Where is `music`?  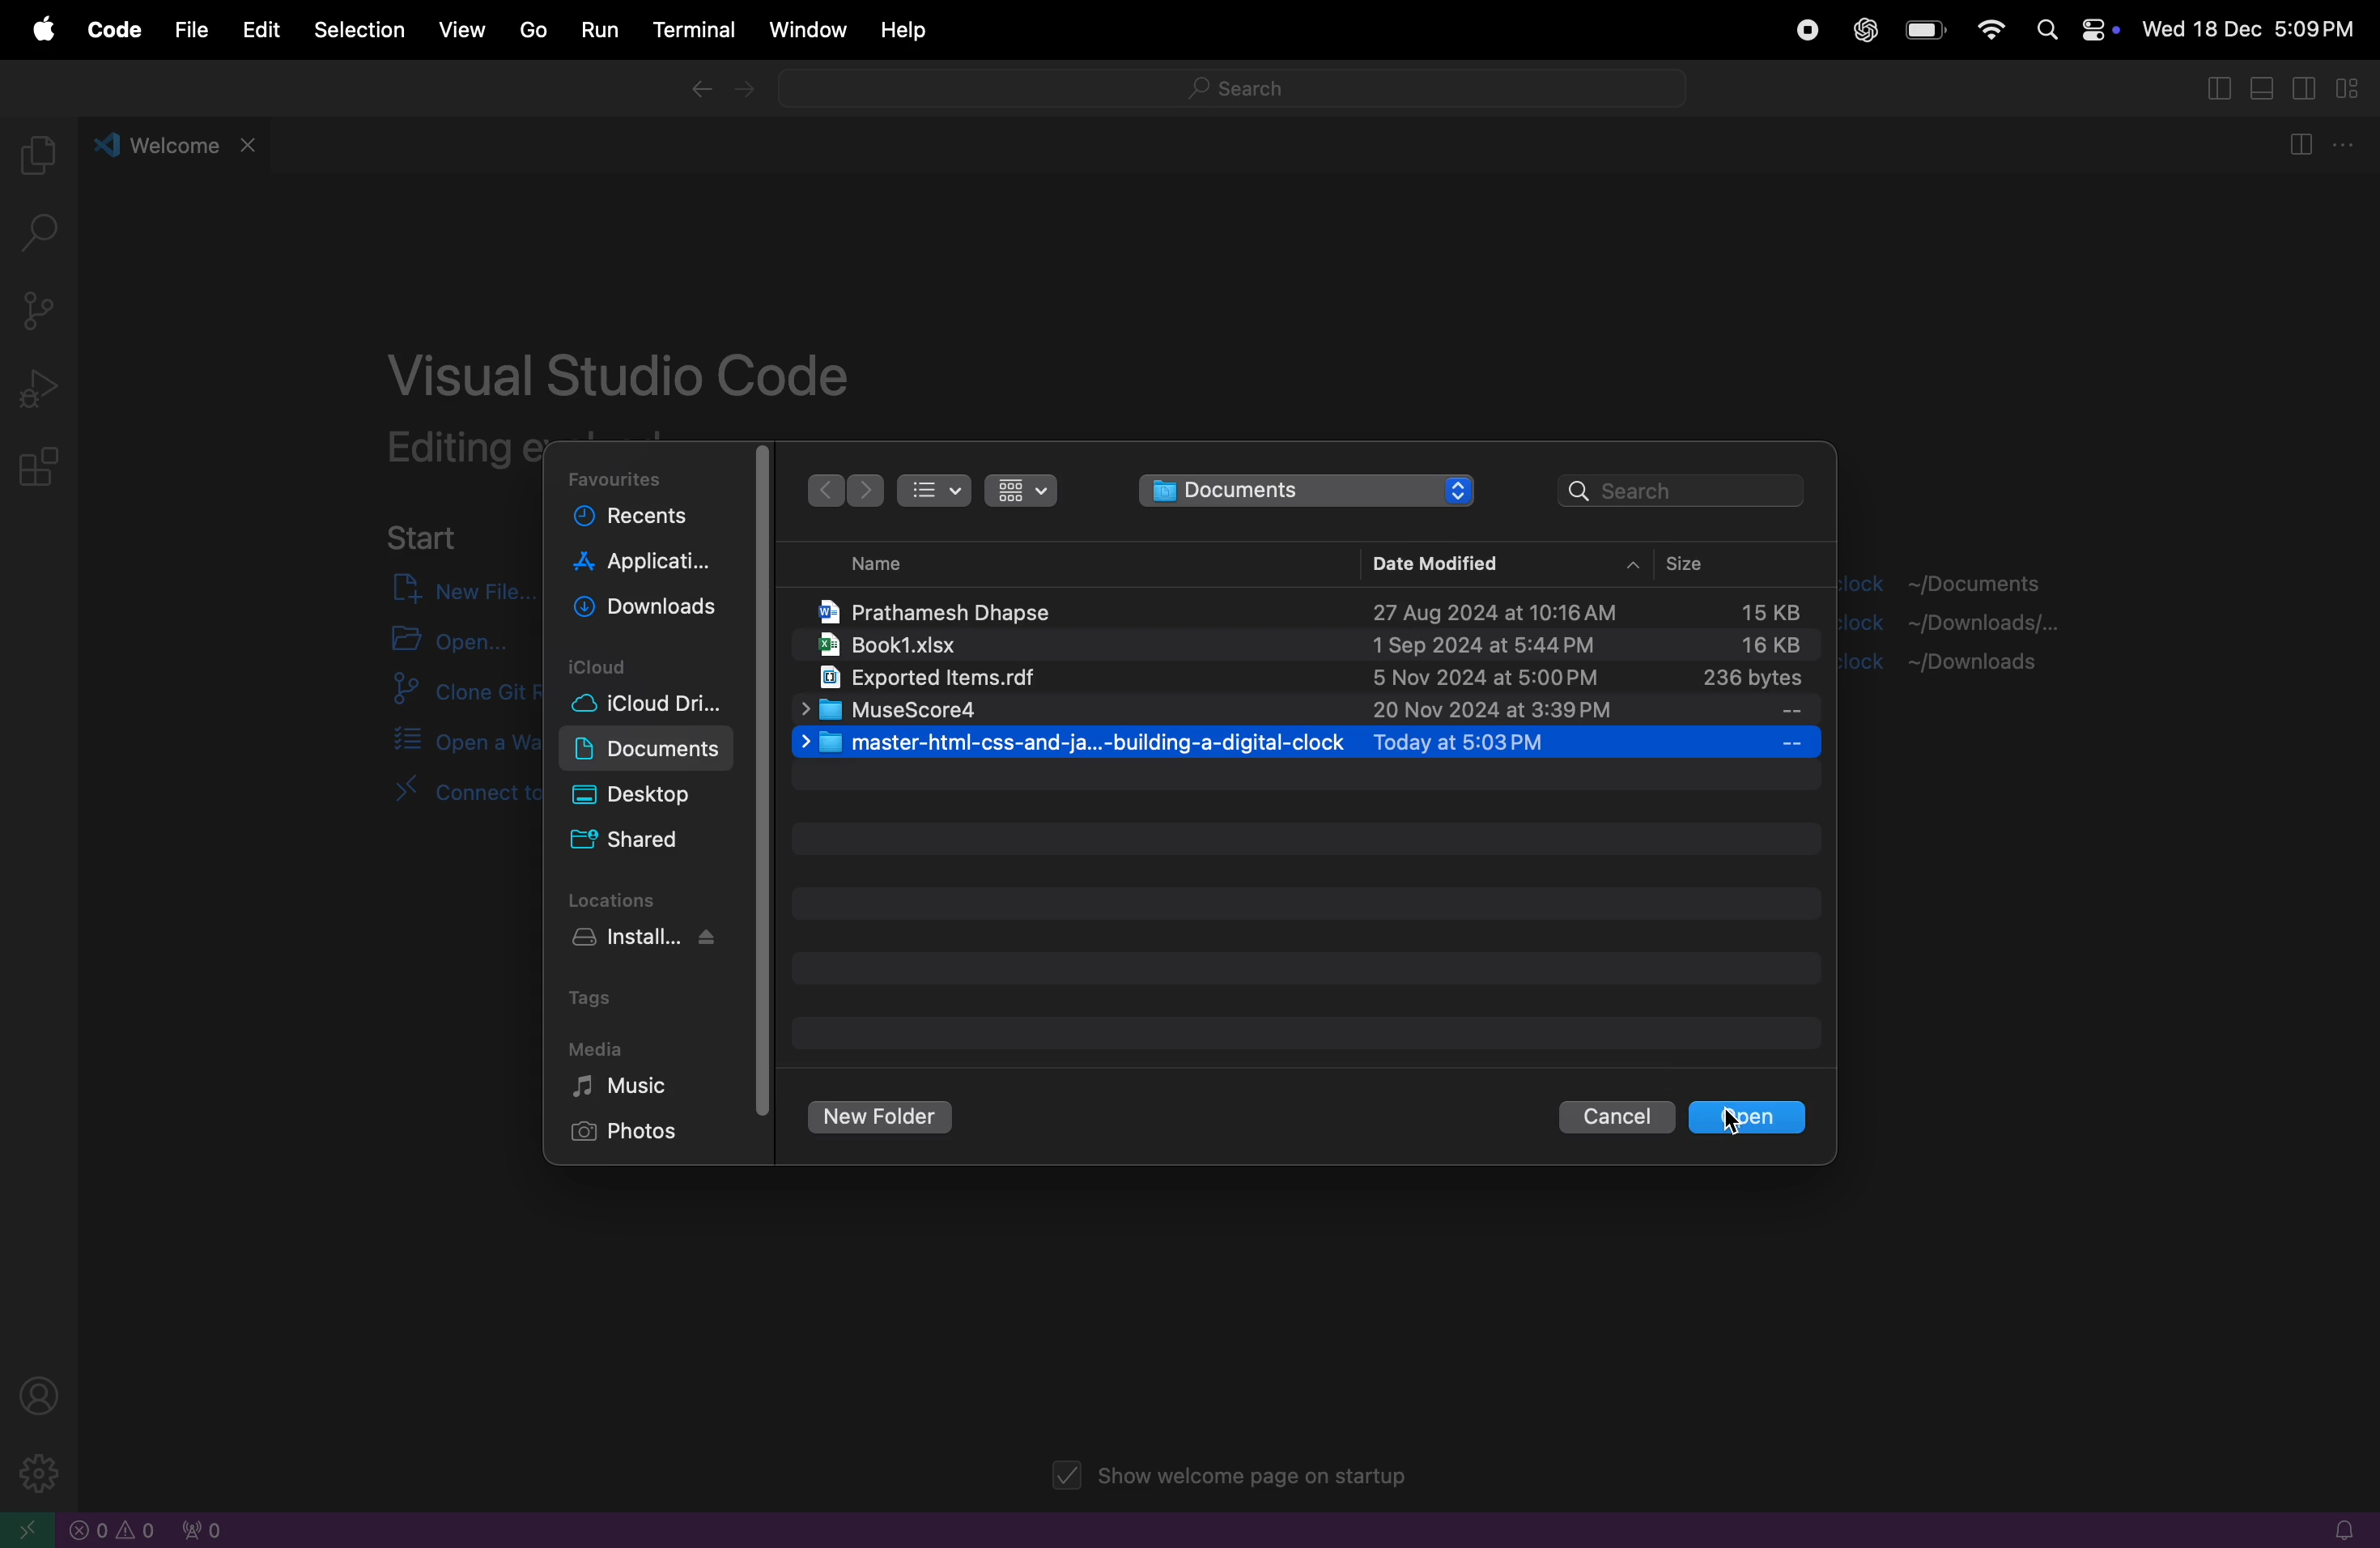 music is located at coordinates (646, 1086).